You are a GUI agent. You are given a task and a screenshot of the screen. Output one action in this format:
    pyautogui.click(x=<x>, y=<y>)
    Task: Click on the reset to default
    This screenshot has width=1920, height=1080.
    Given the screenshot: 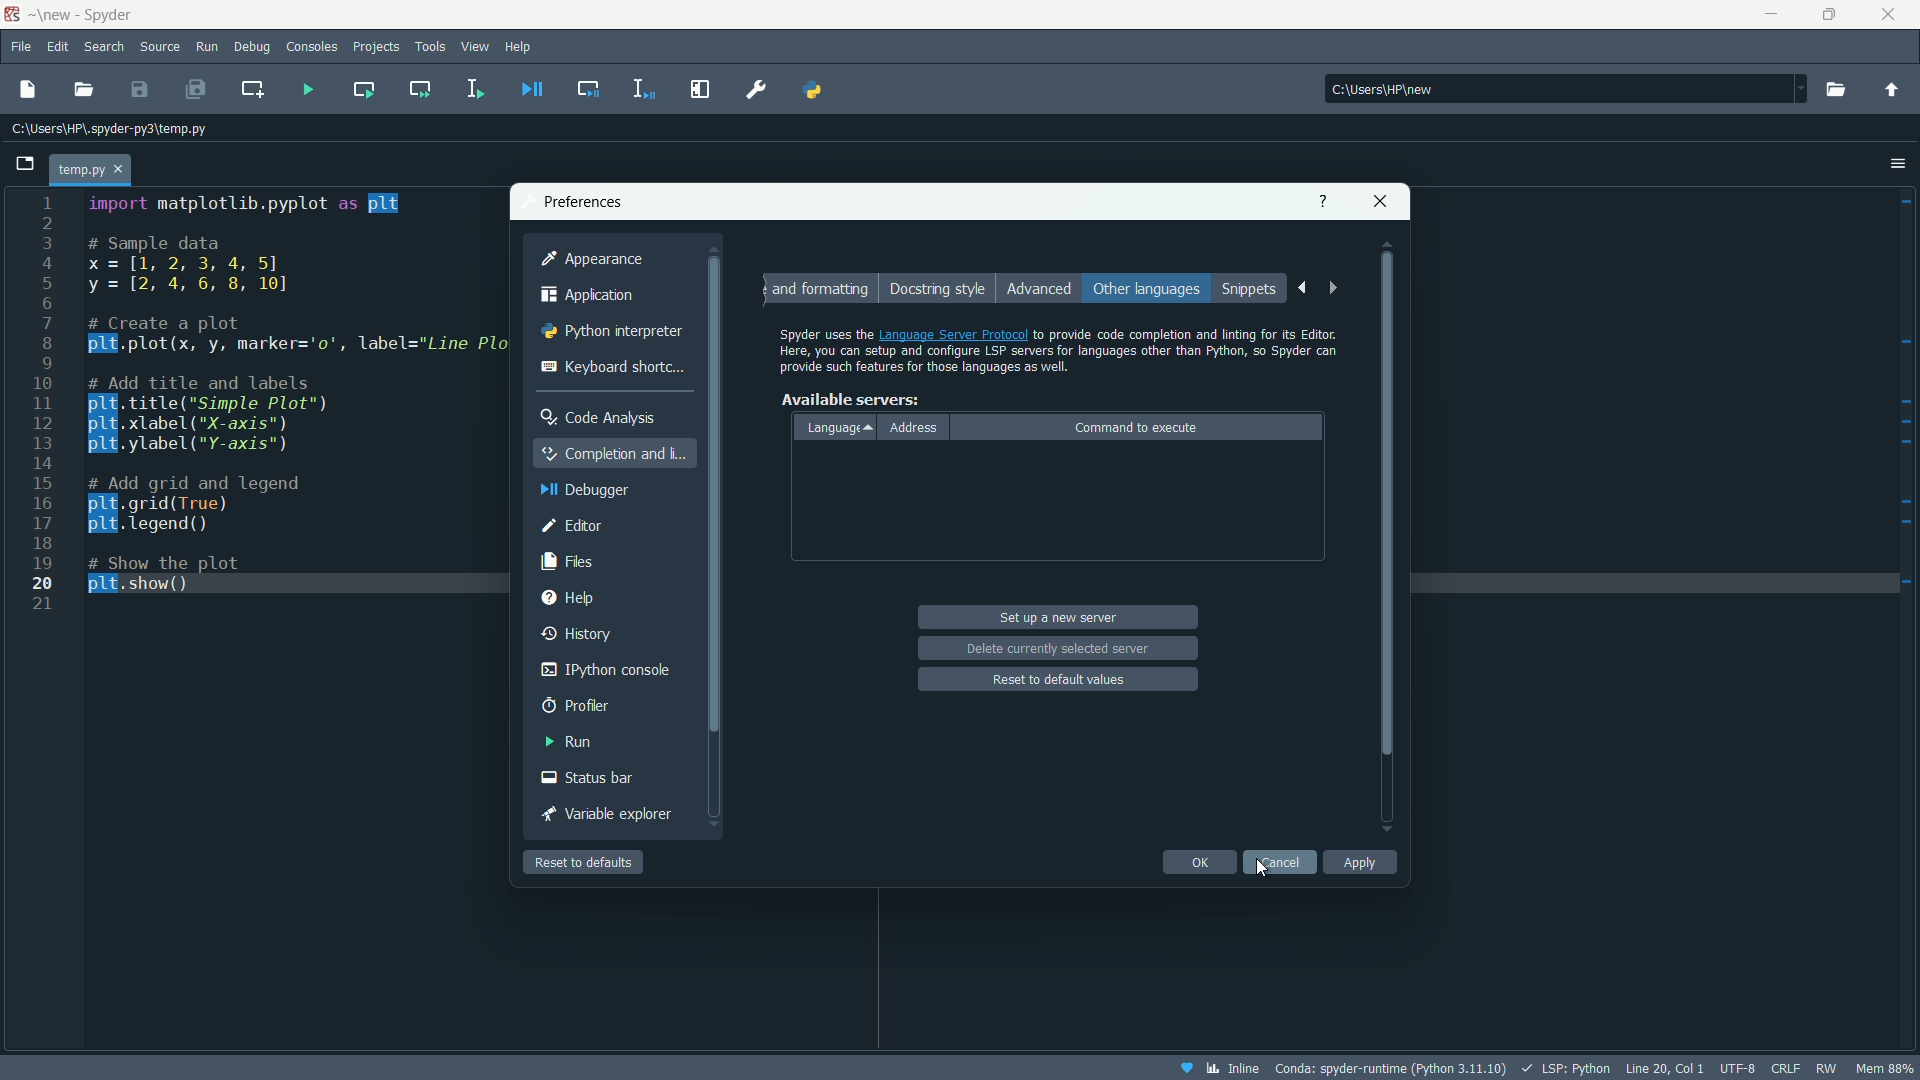 What is the action you would take?
    pyautogui.click(x=584, y=862)
    